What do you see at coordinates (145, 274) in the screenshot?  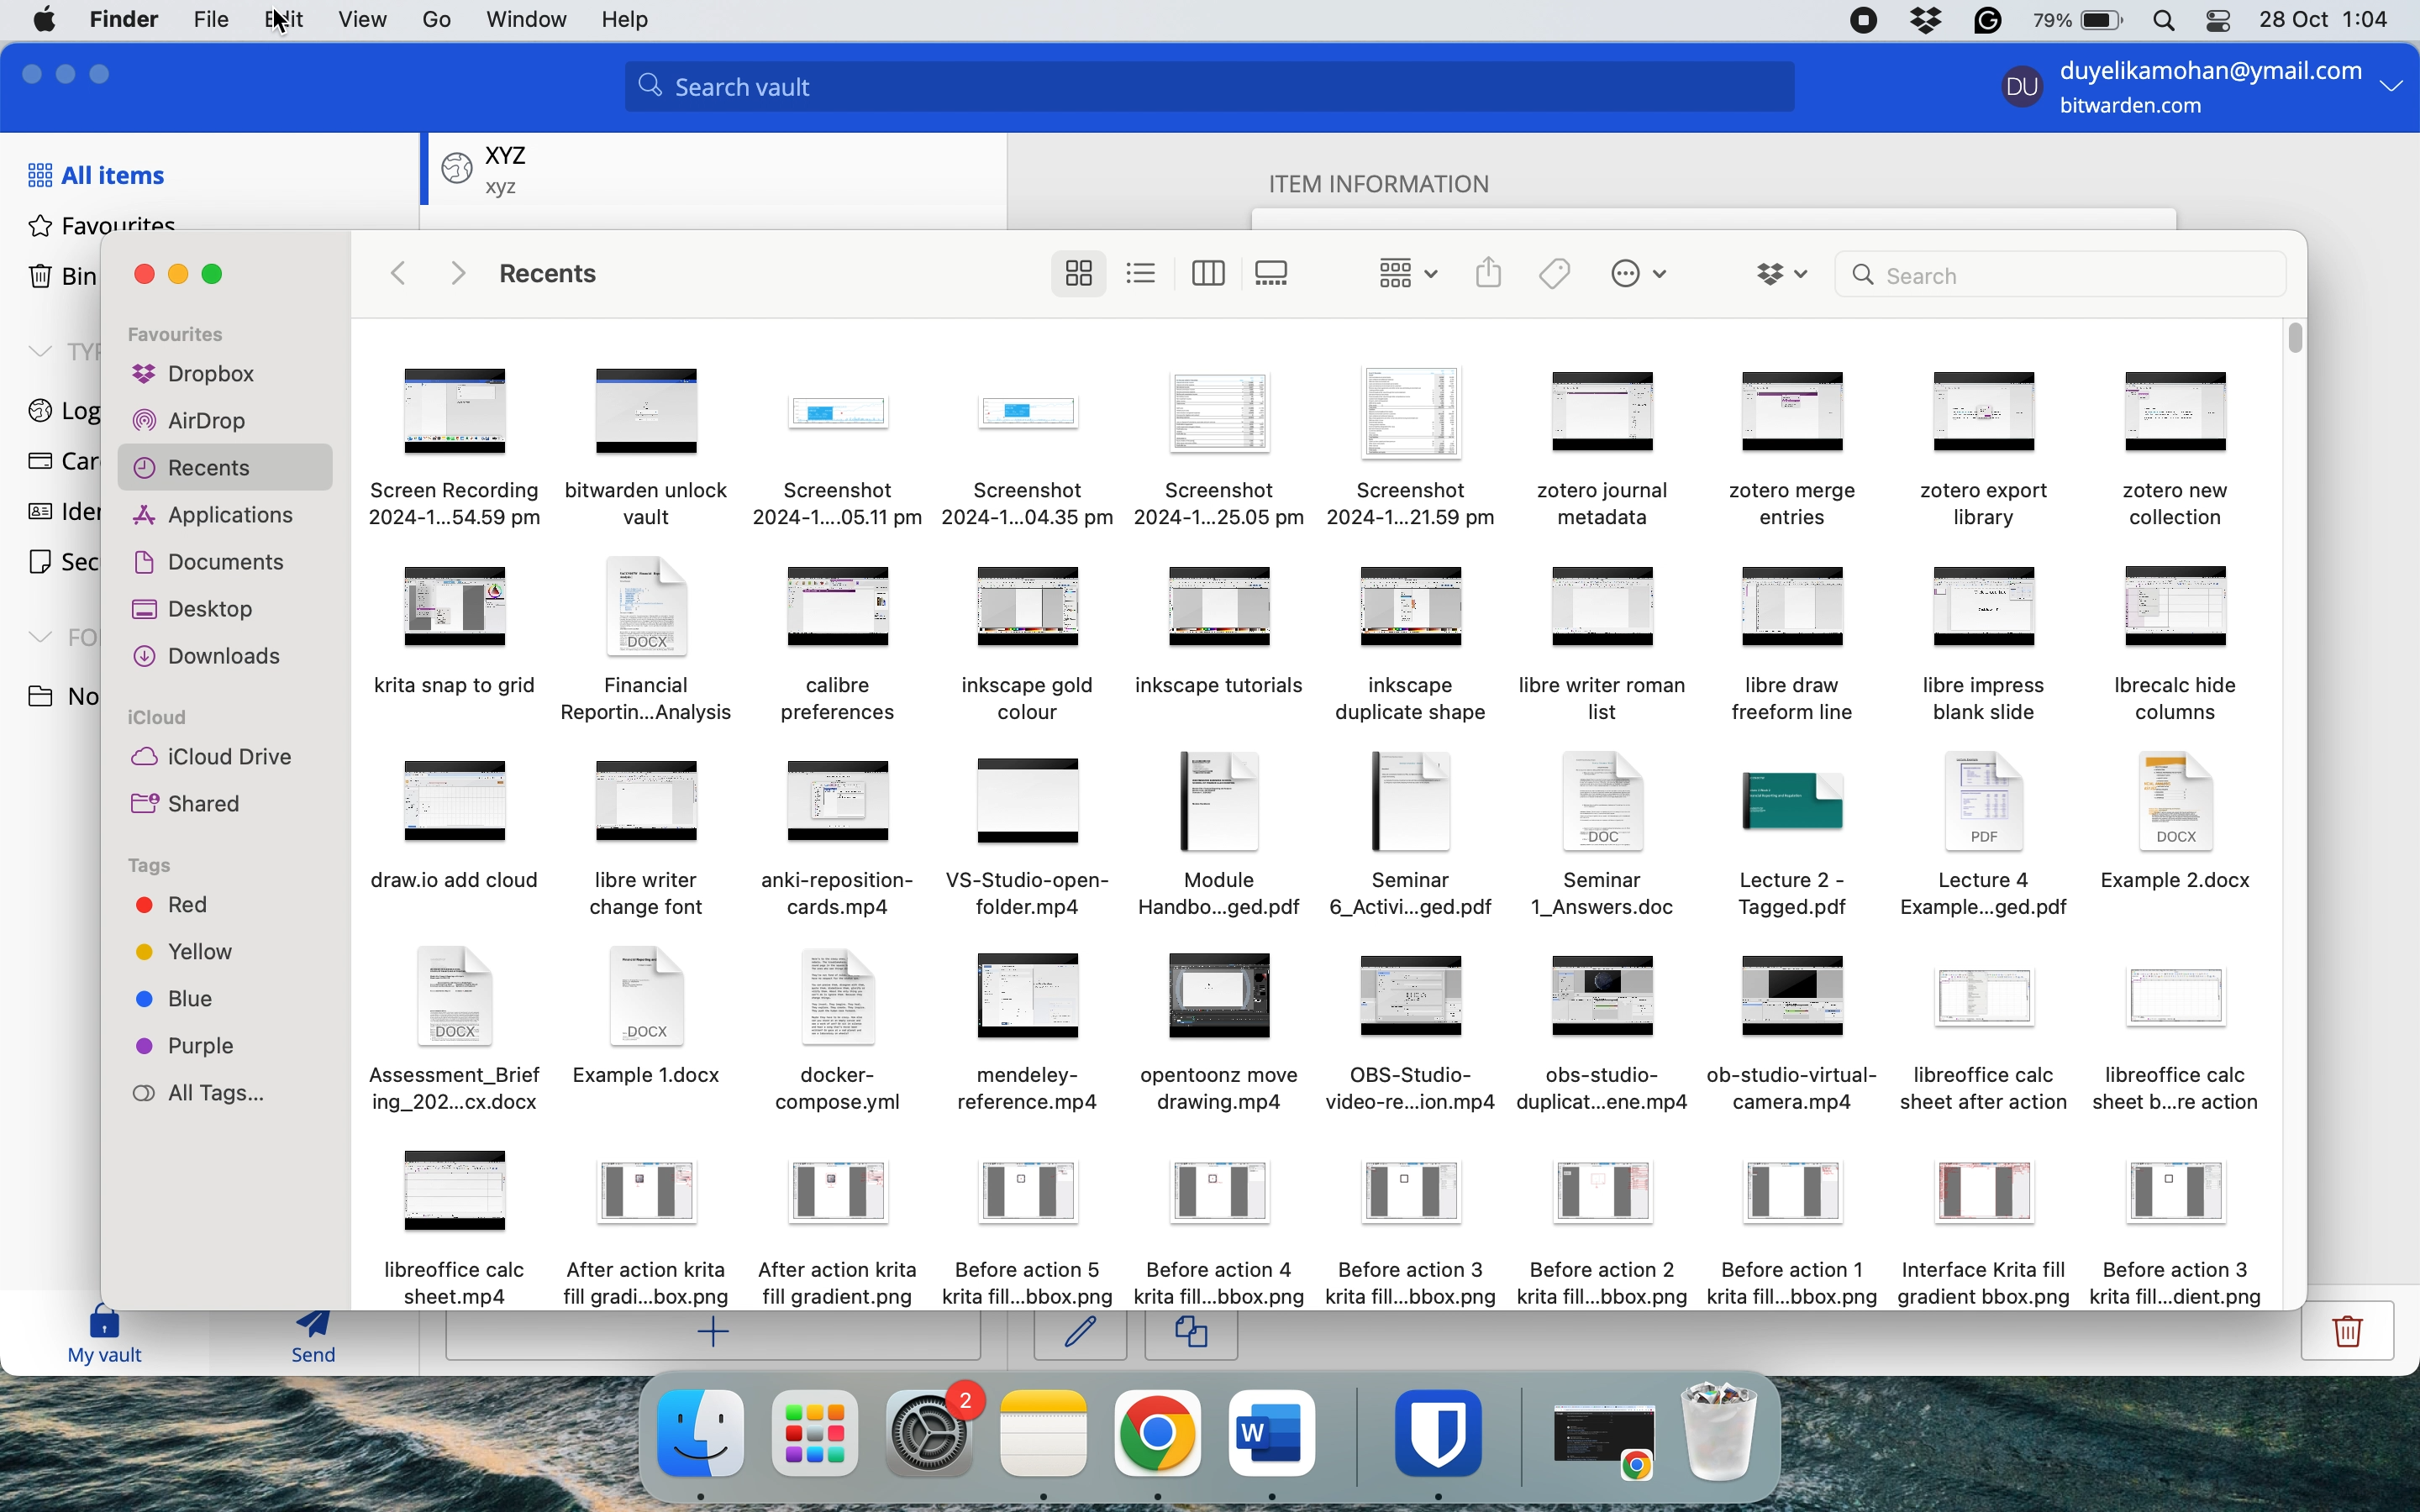 I see `close` at bounding box center [145, 274].